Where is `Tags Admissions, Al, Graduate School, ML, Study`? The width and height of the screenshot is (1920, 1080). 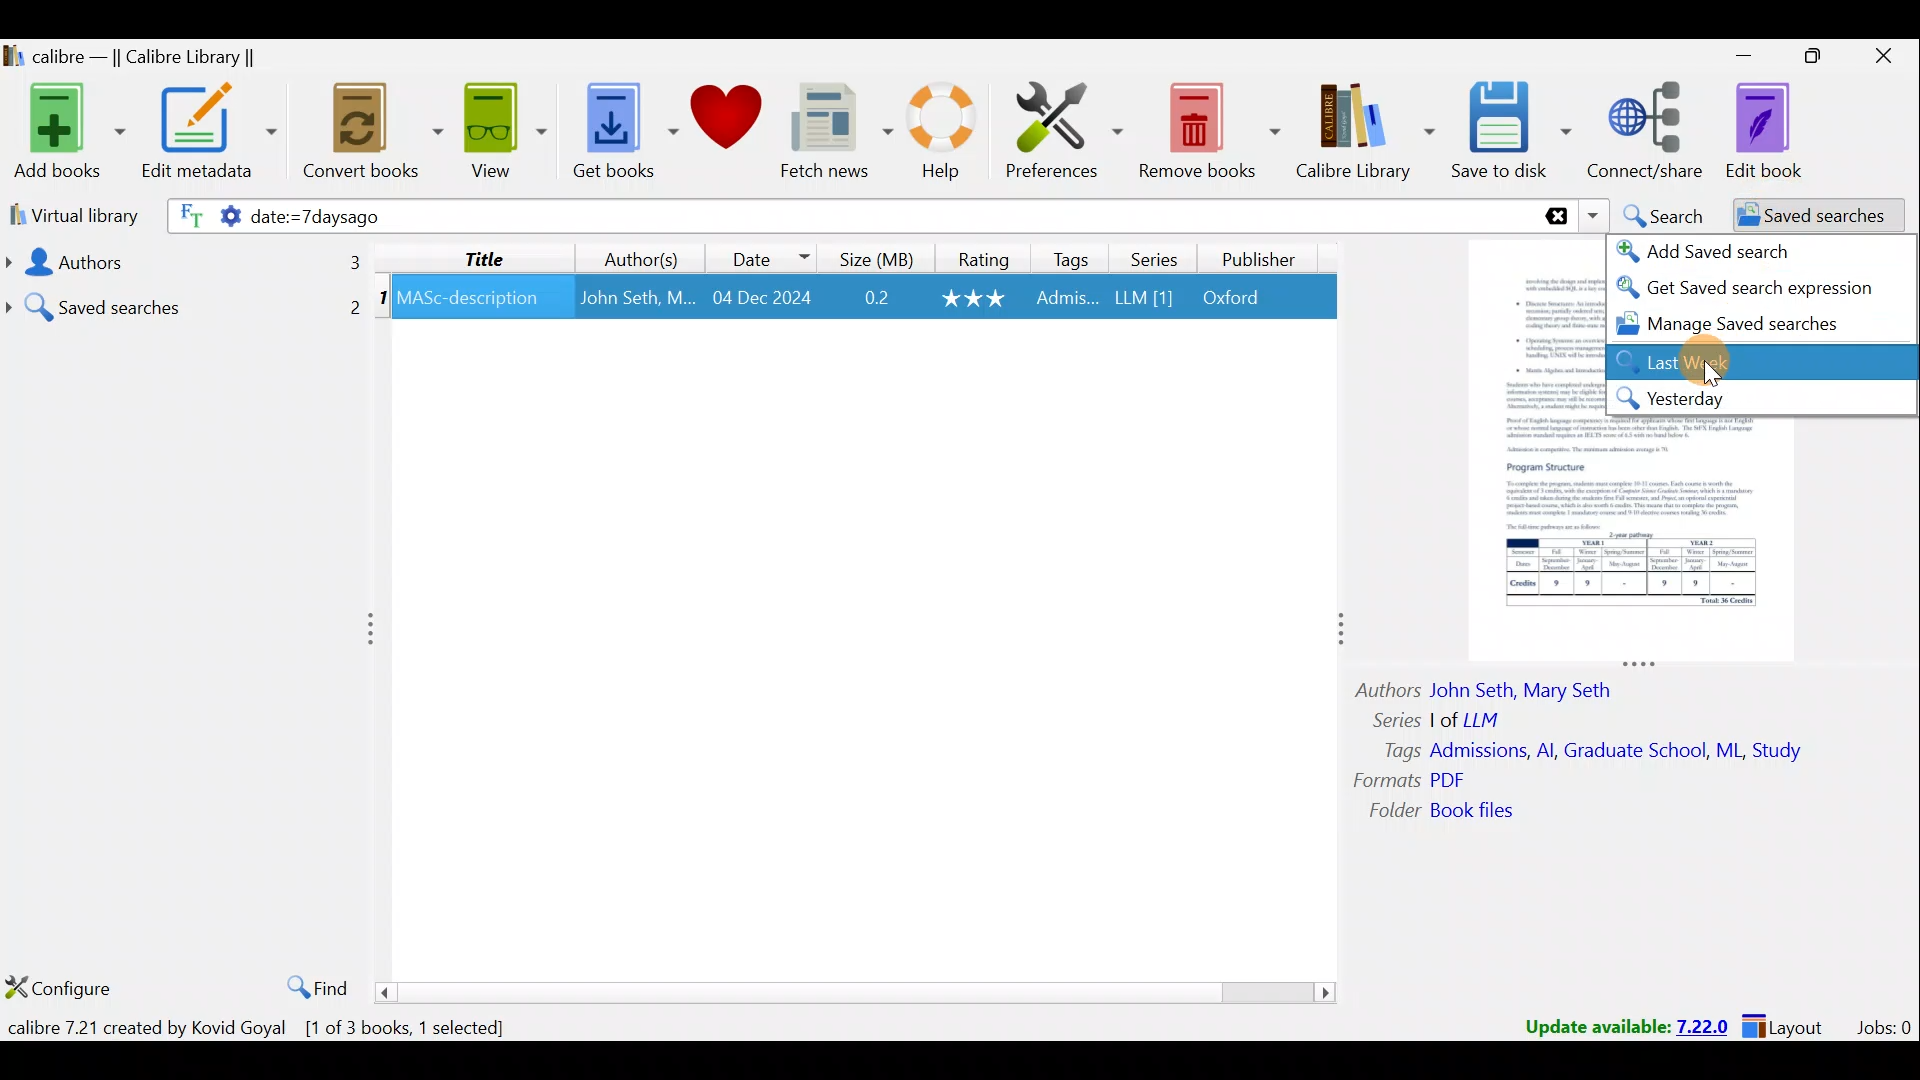 Tags Admissions, Al, Graduate School, ML, Study is located at coordinates (1595, 751).